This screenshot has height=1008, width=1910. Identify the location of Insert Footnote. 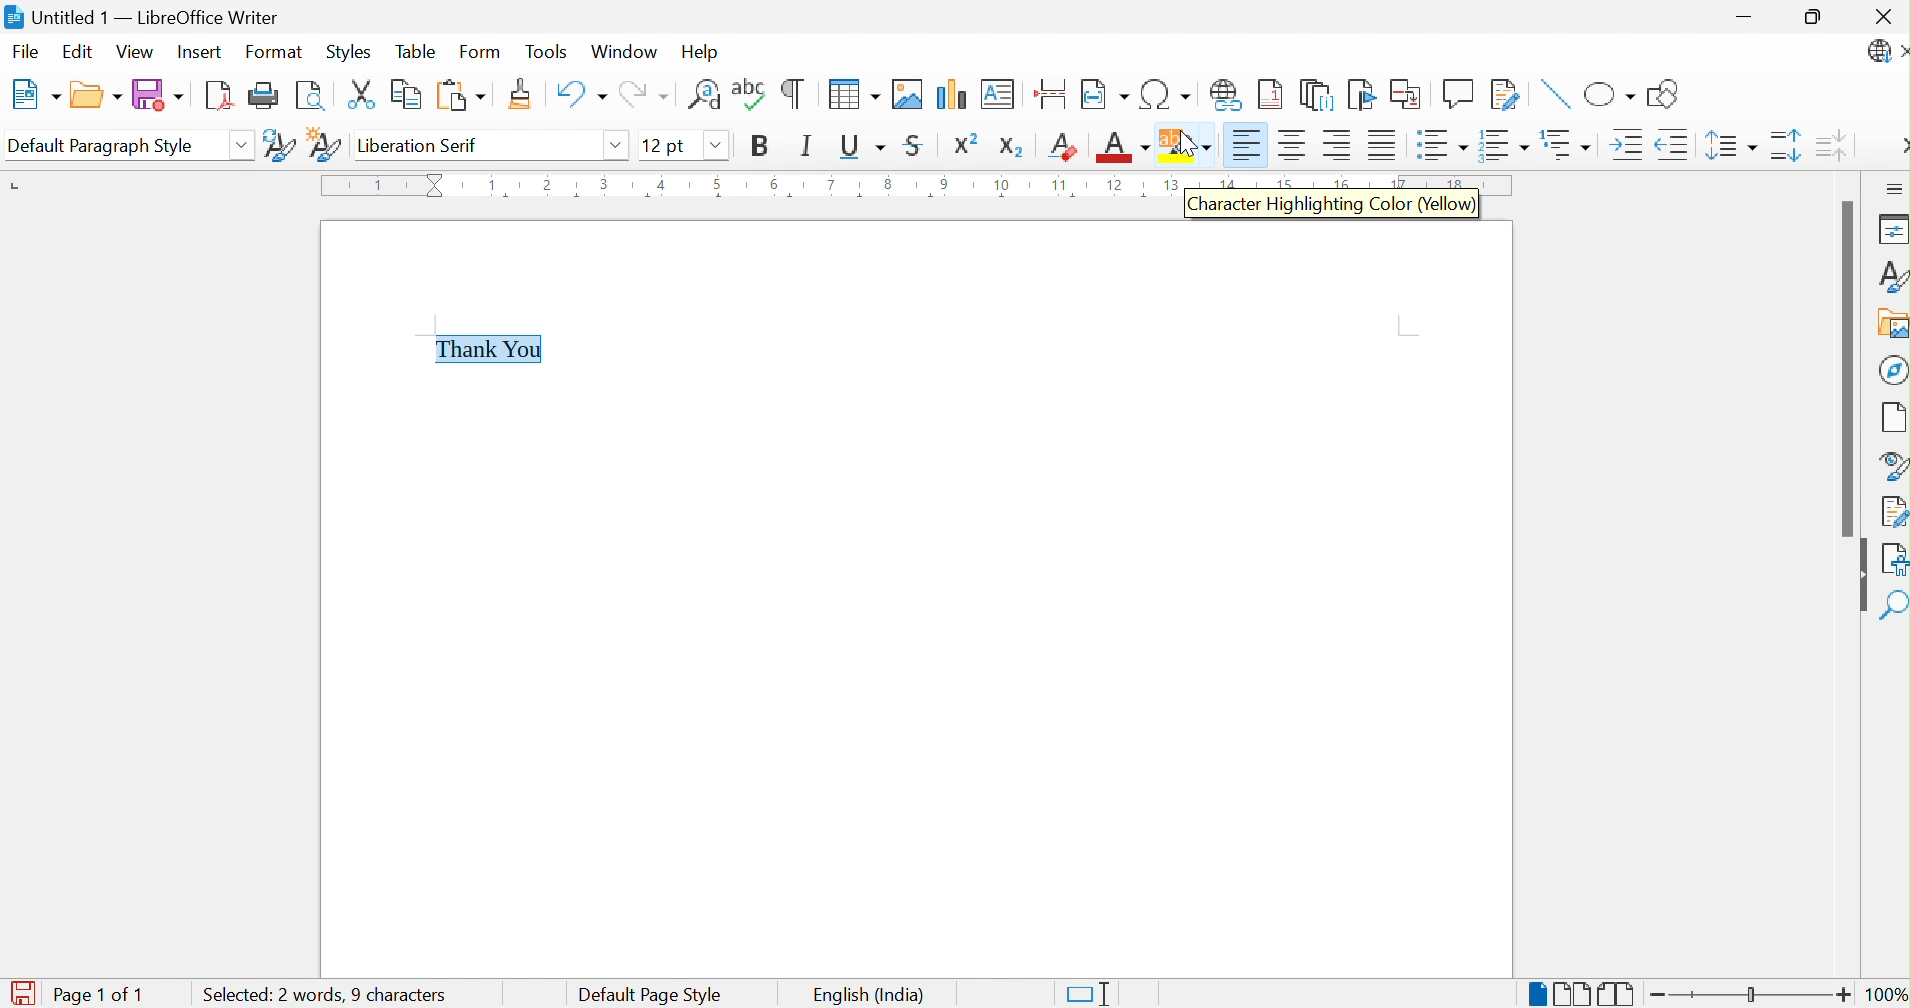
(1271, 95).